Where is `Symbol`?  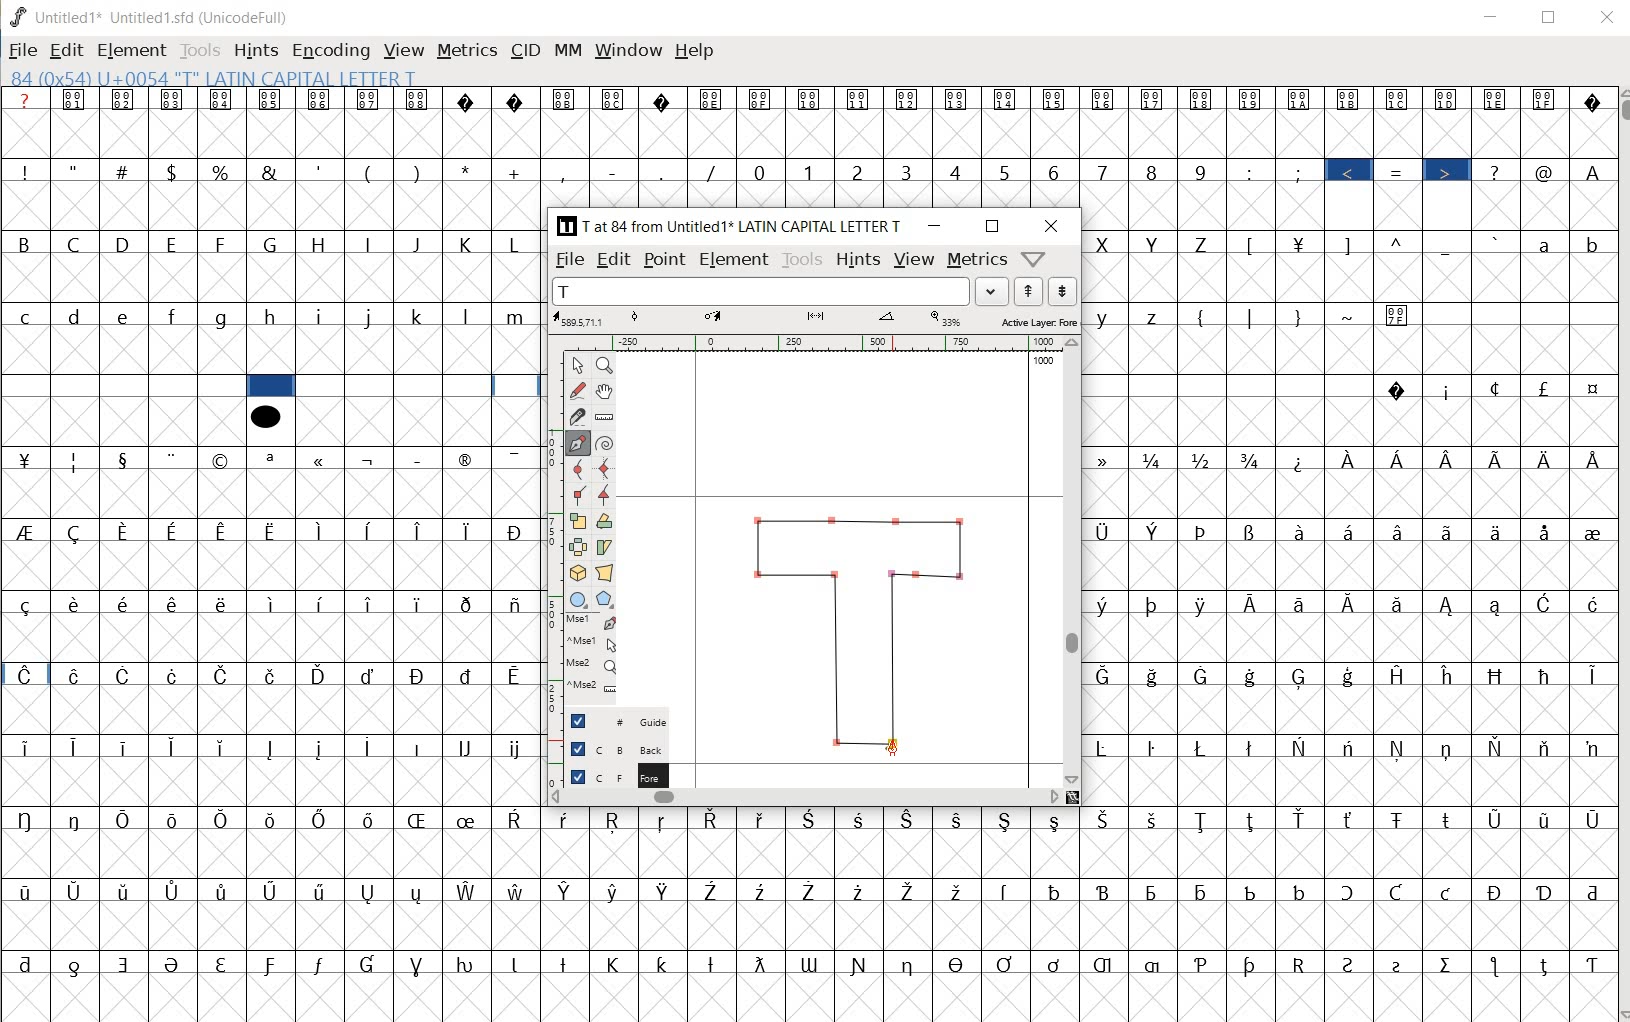 Symbol is located at coordinates (75, 675).